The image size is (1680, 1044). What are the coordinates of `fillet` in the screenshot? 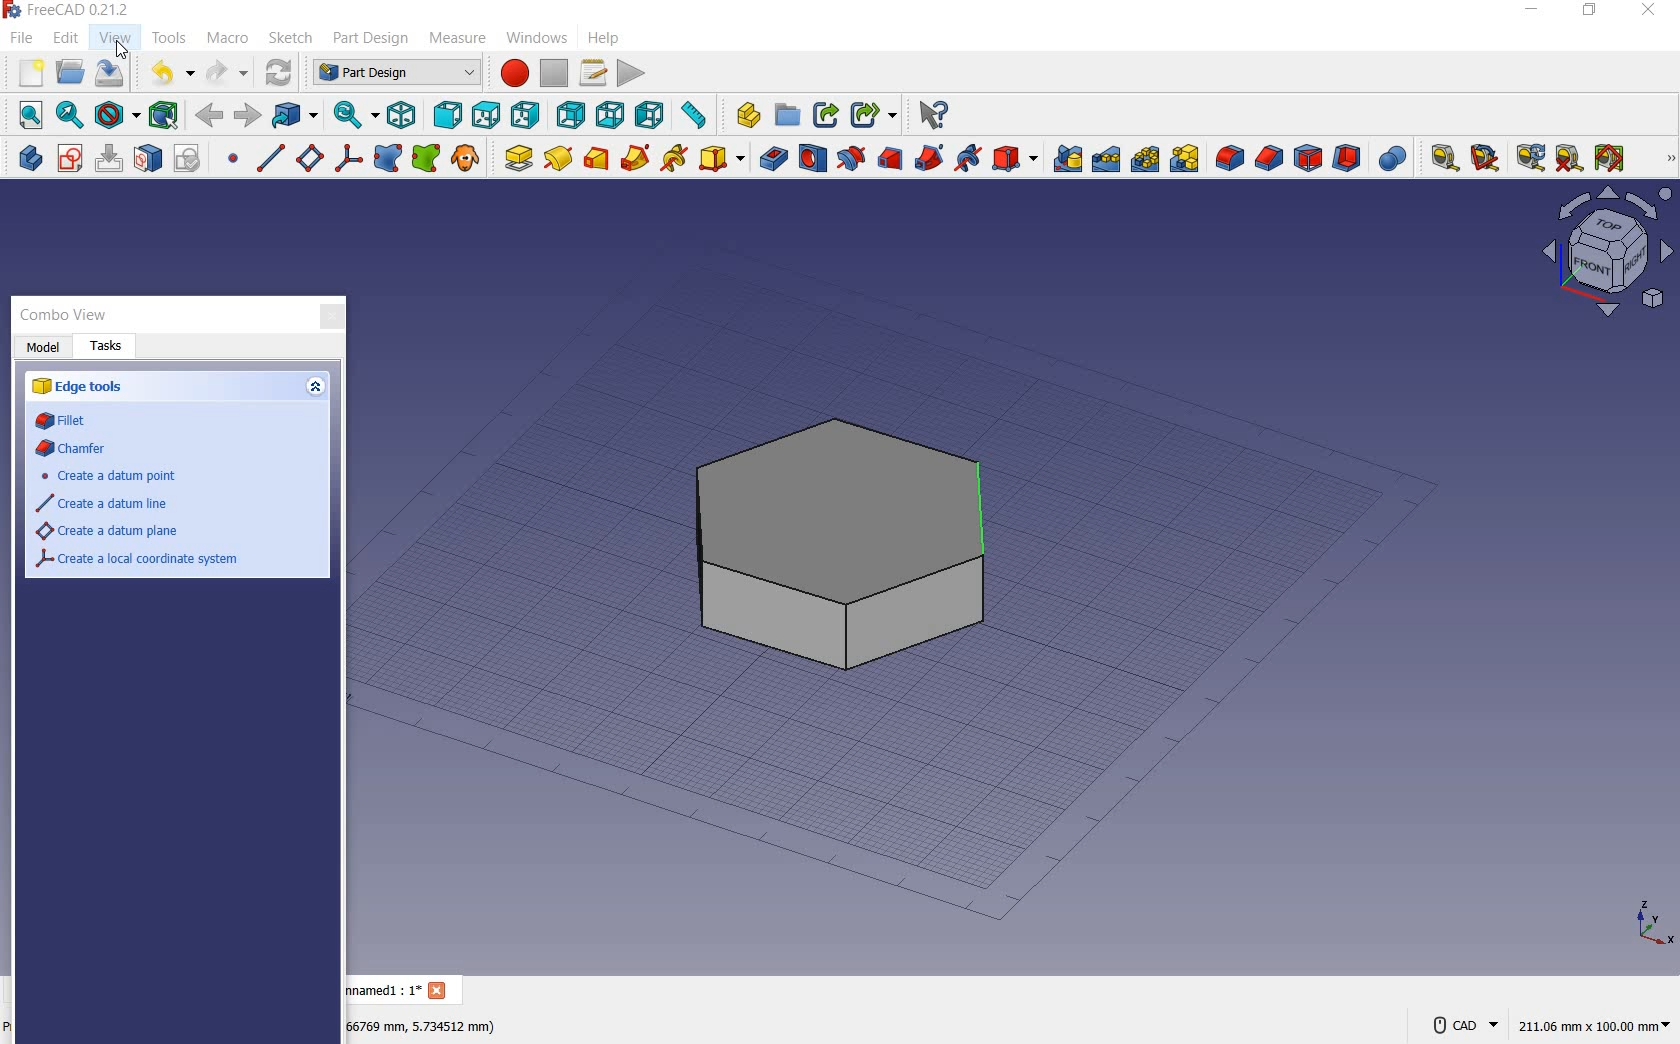 It's located at (1228, 159).